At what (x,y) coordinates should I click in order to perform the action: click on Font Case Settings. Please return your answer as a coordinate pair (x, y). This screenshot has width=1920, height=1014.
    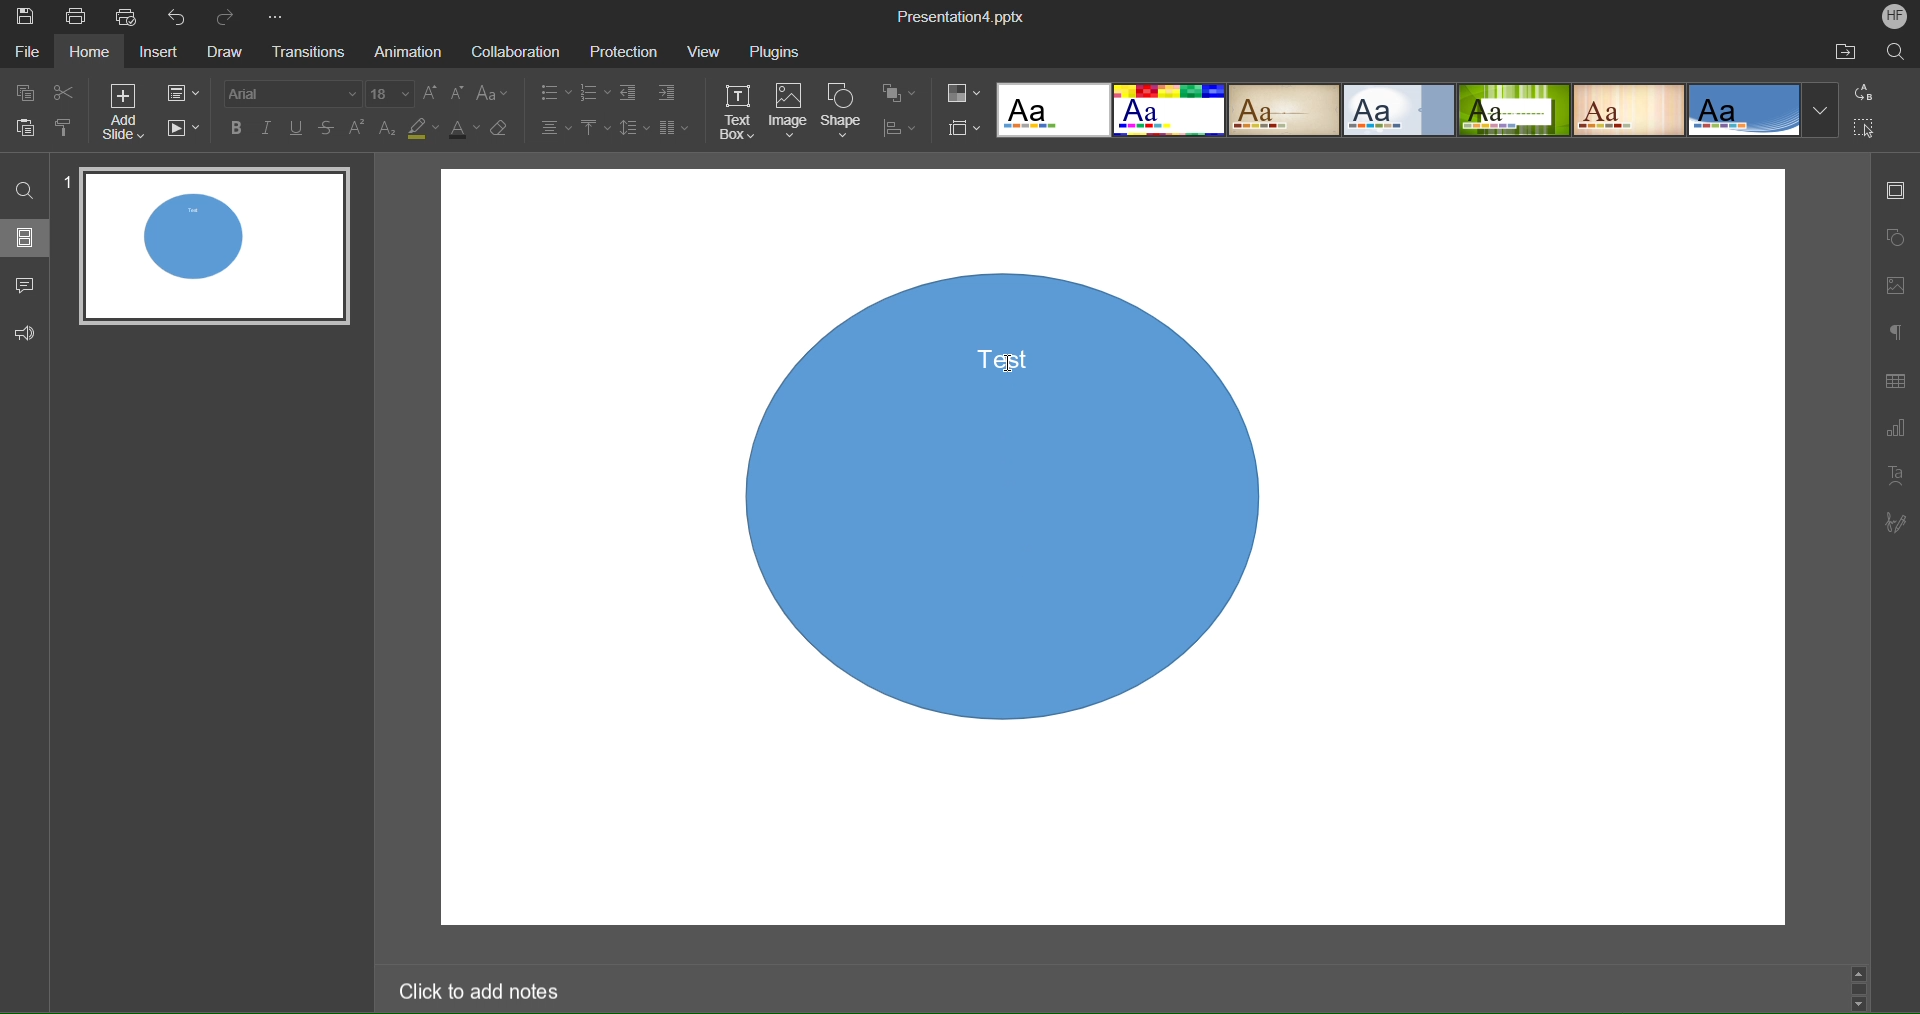
    Looking at the image, I should click on (497, 95).